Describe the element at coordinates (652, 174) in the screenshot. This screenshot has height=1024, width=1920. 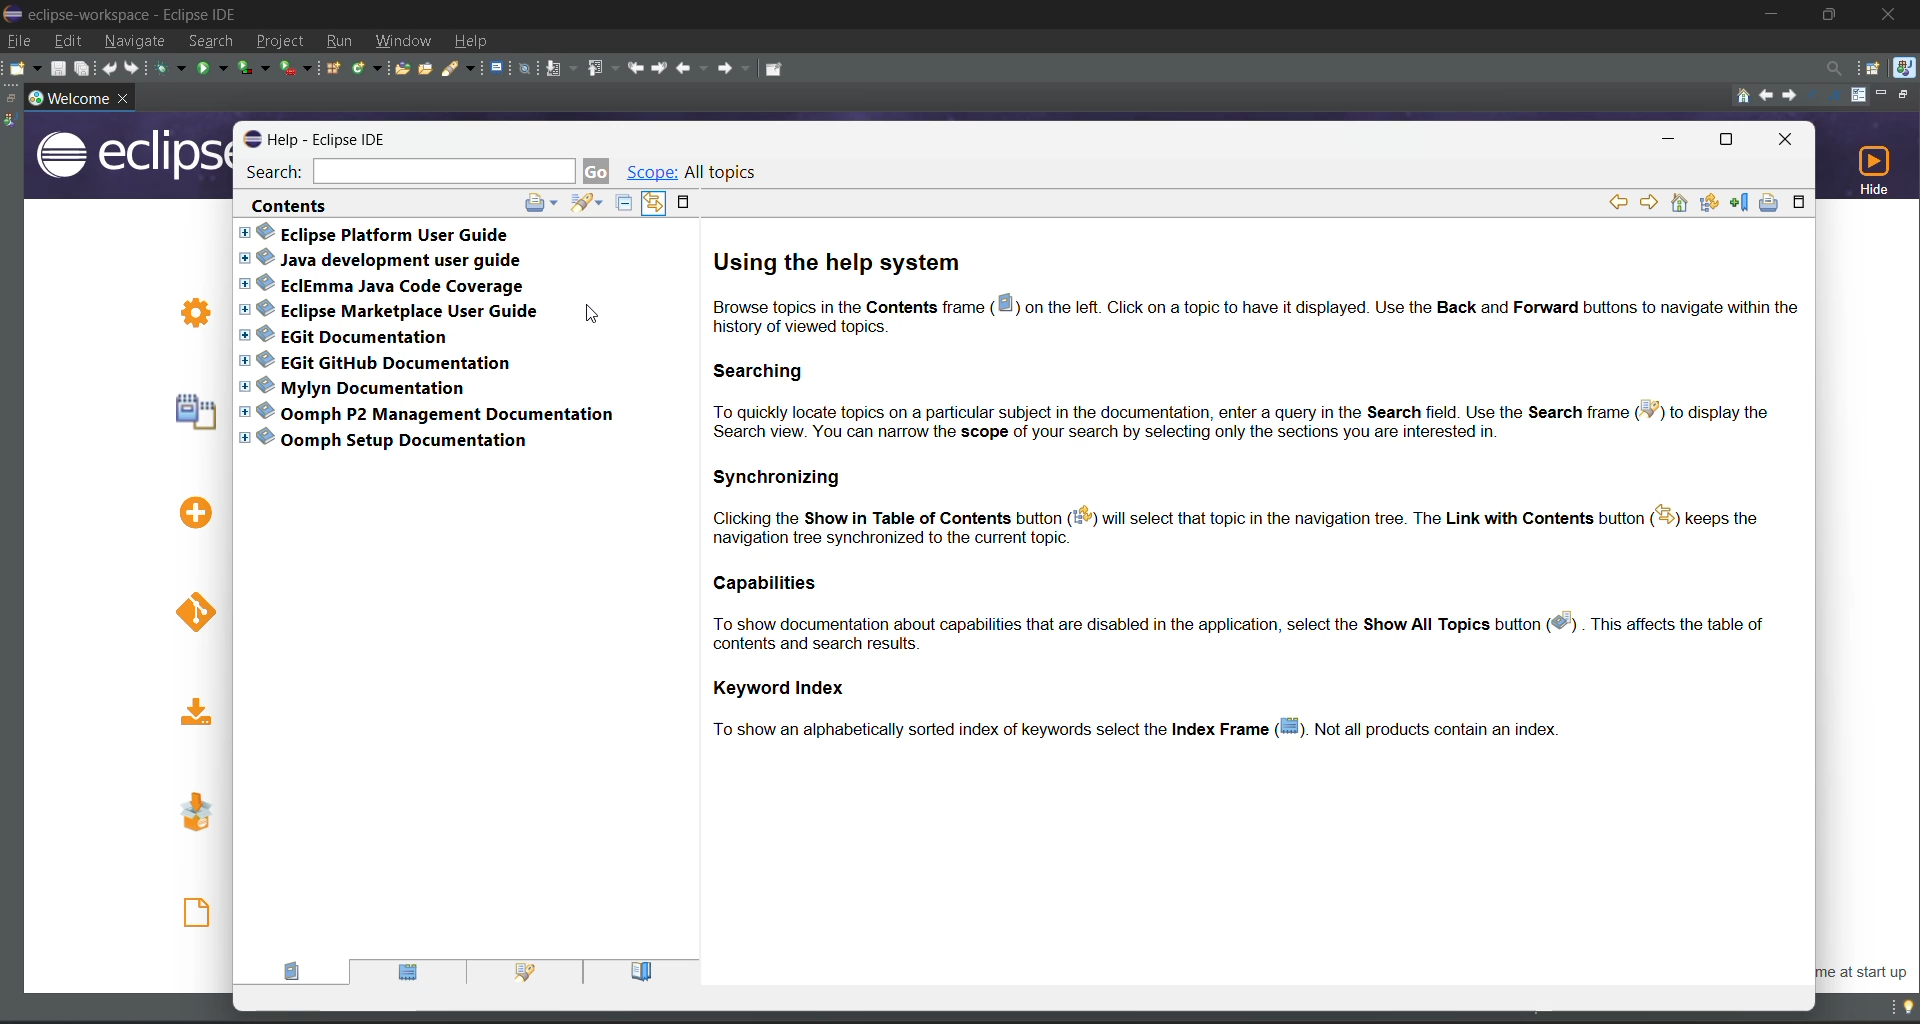
I see `scope` at that location.